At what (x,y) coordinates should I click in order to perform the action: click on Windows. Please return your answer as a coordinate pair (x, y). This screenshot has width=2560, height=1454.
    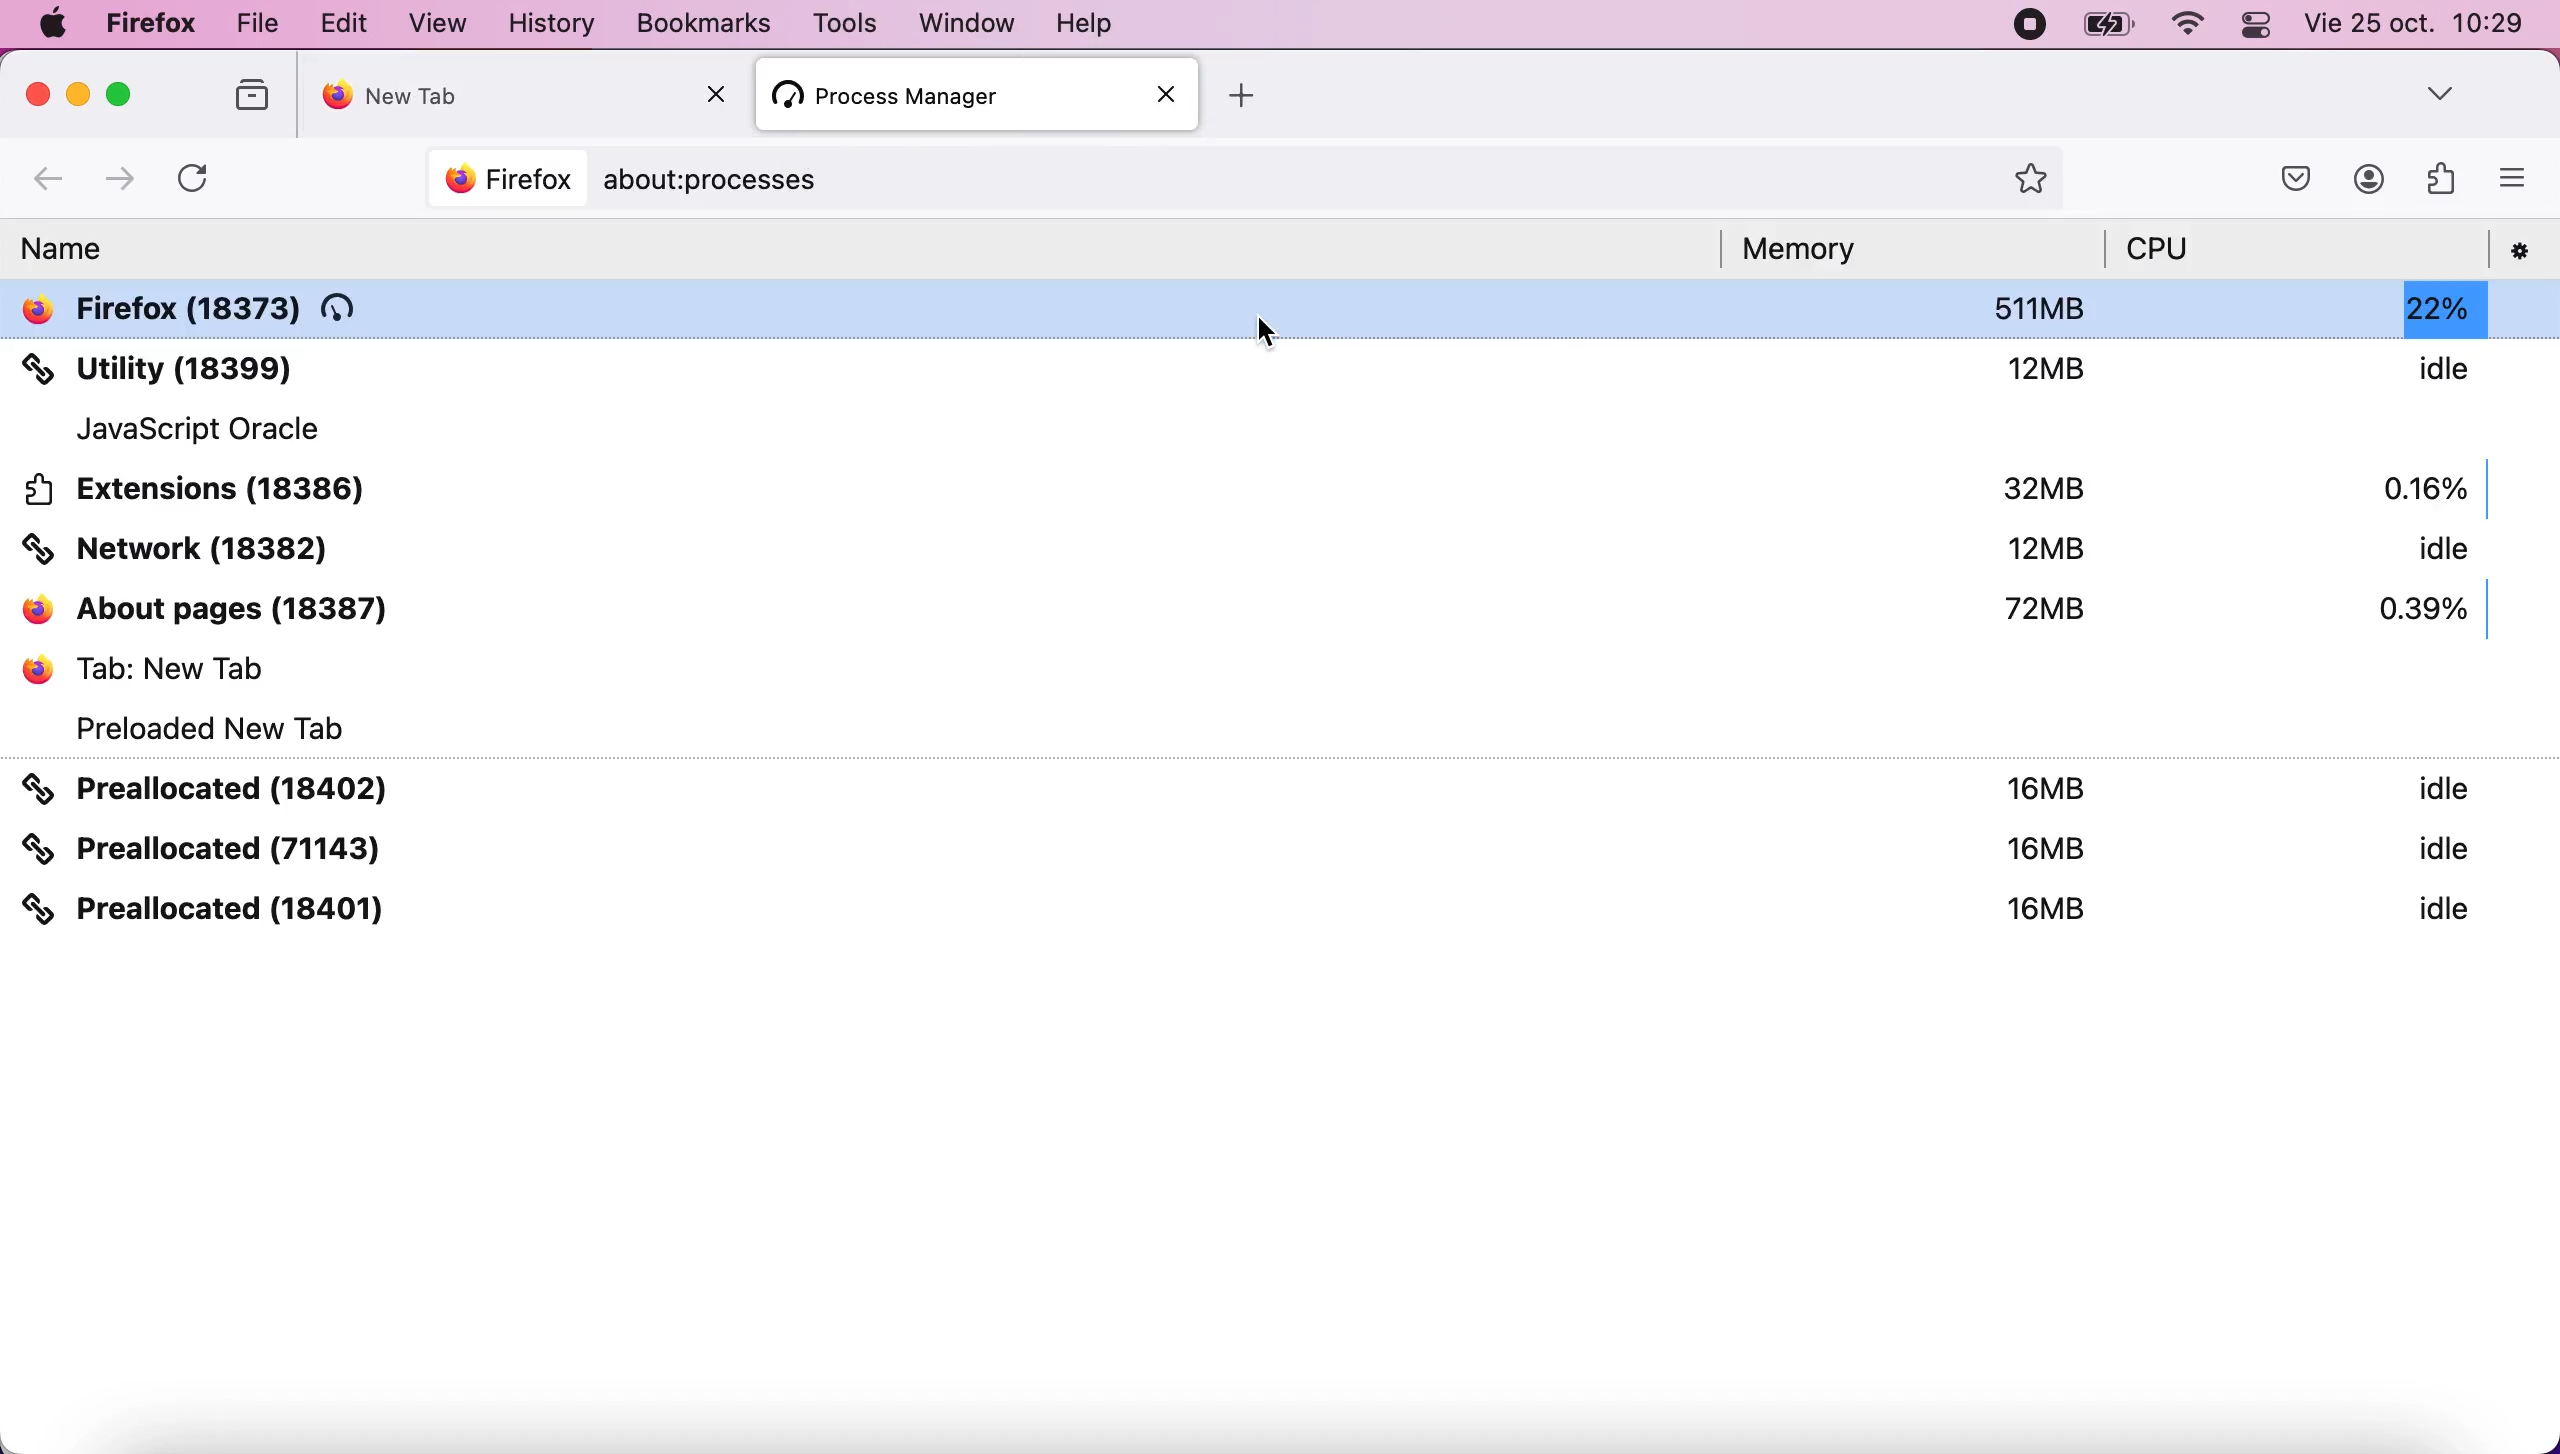
    Looking at the image, I should click on (971, 22).